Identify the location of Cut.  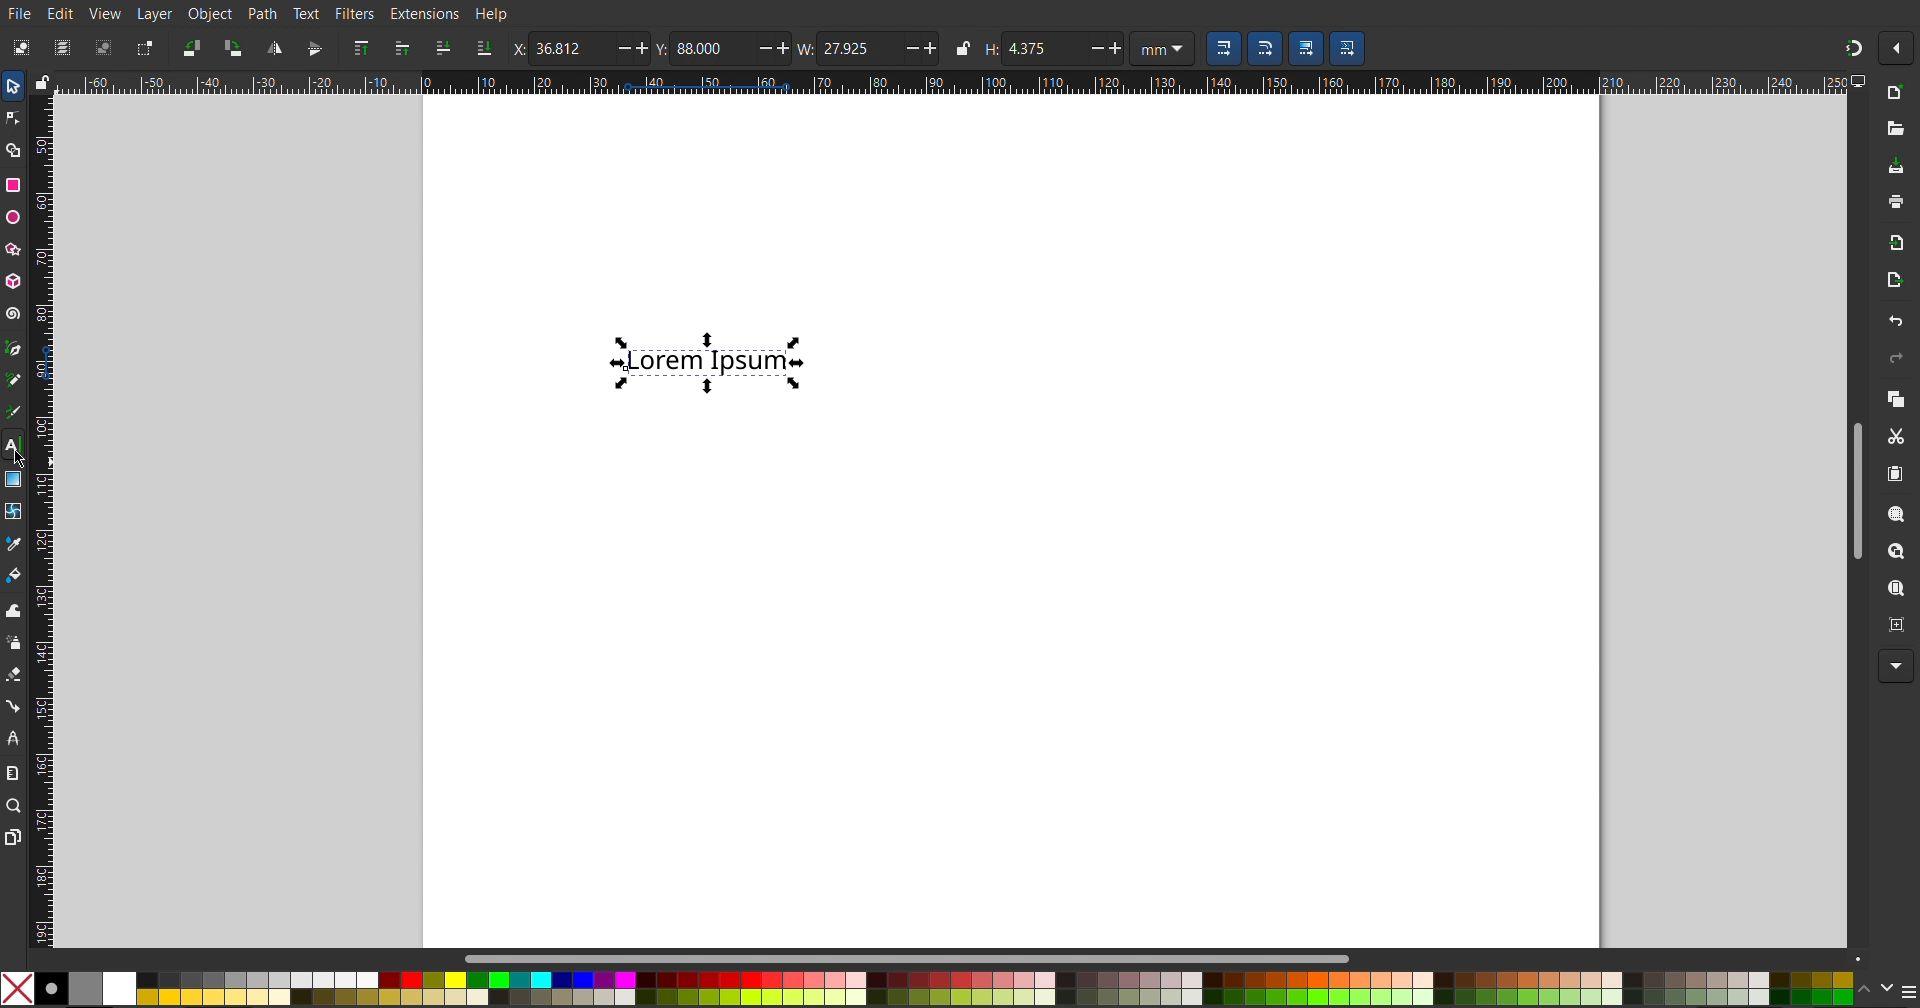
(1895, 436).